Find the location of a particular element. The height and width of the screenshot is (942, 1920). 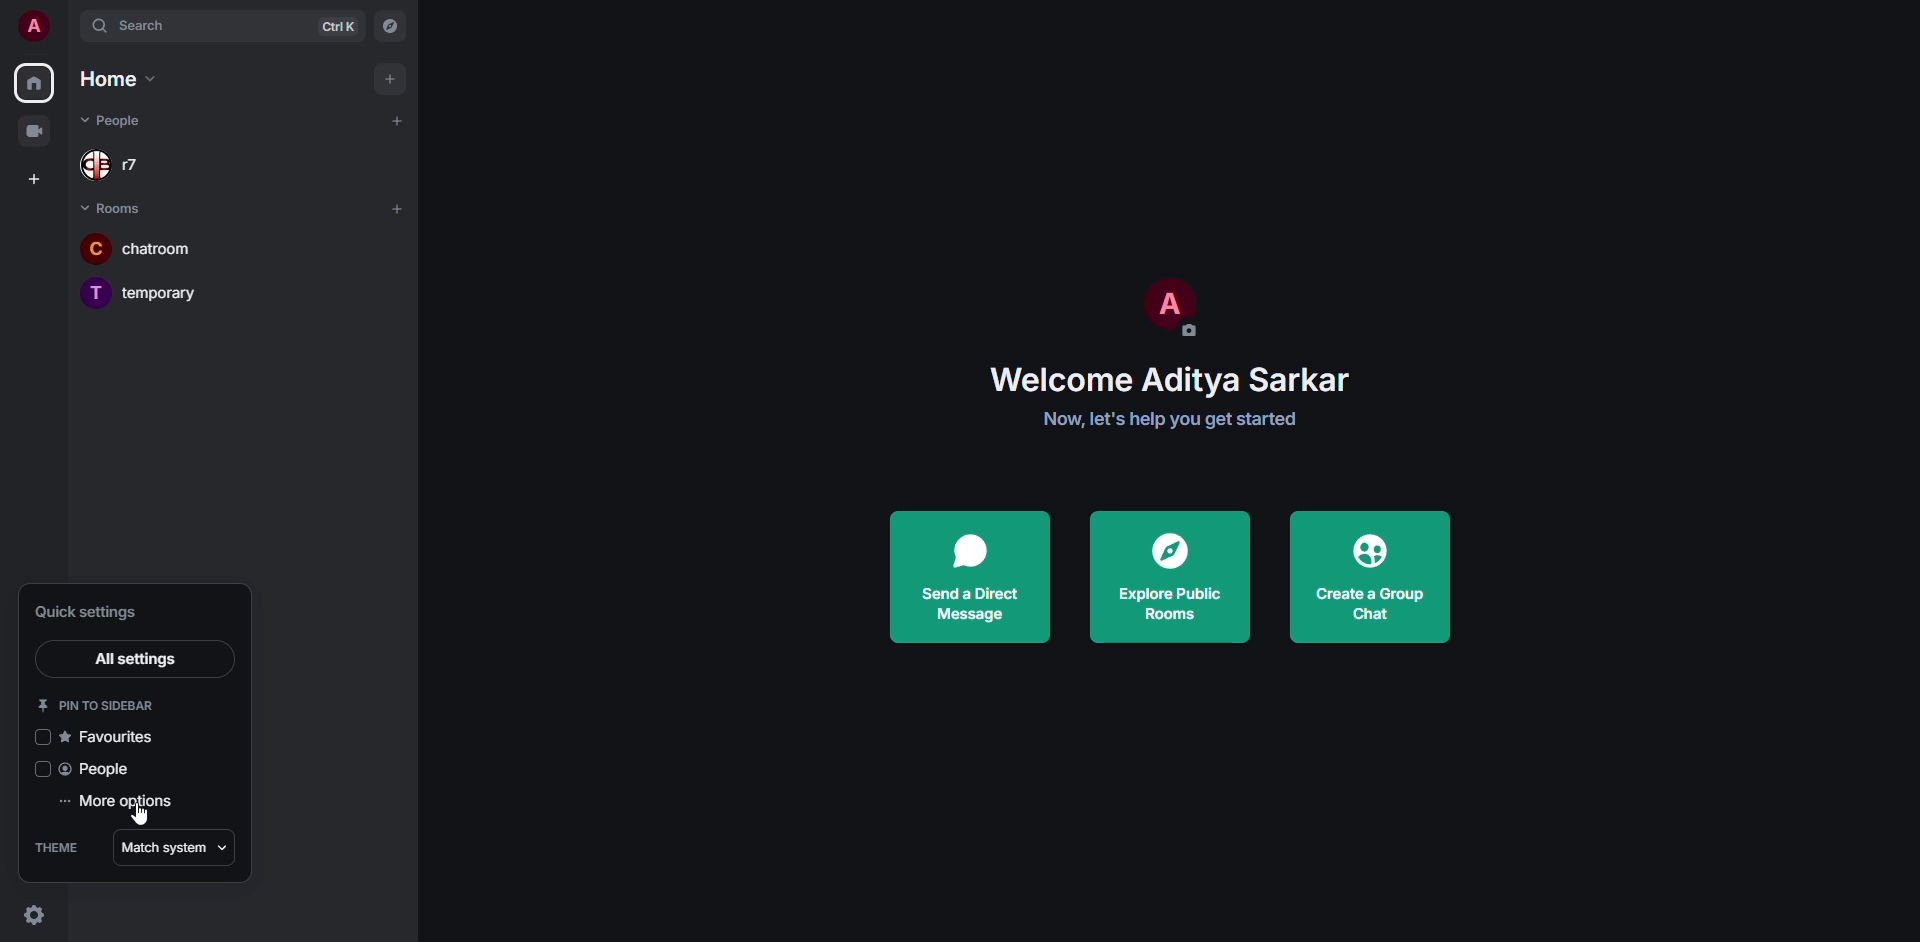

welcome is located at coordinates (1174, 381).